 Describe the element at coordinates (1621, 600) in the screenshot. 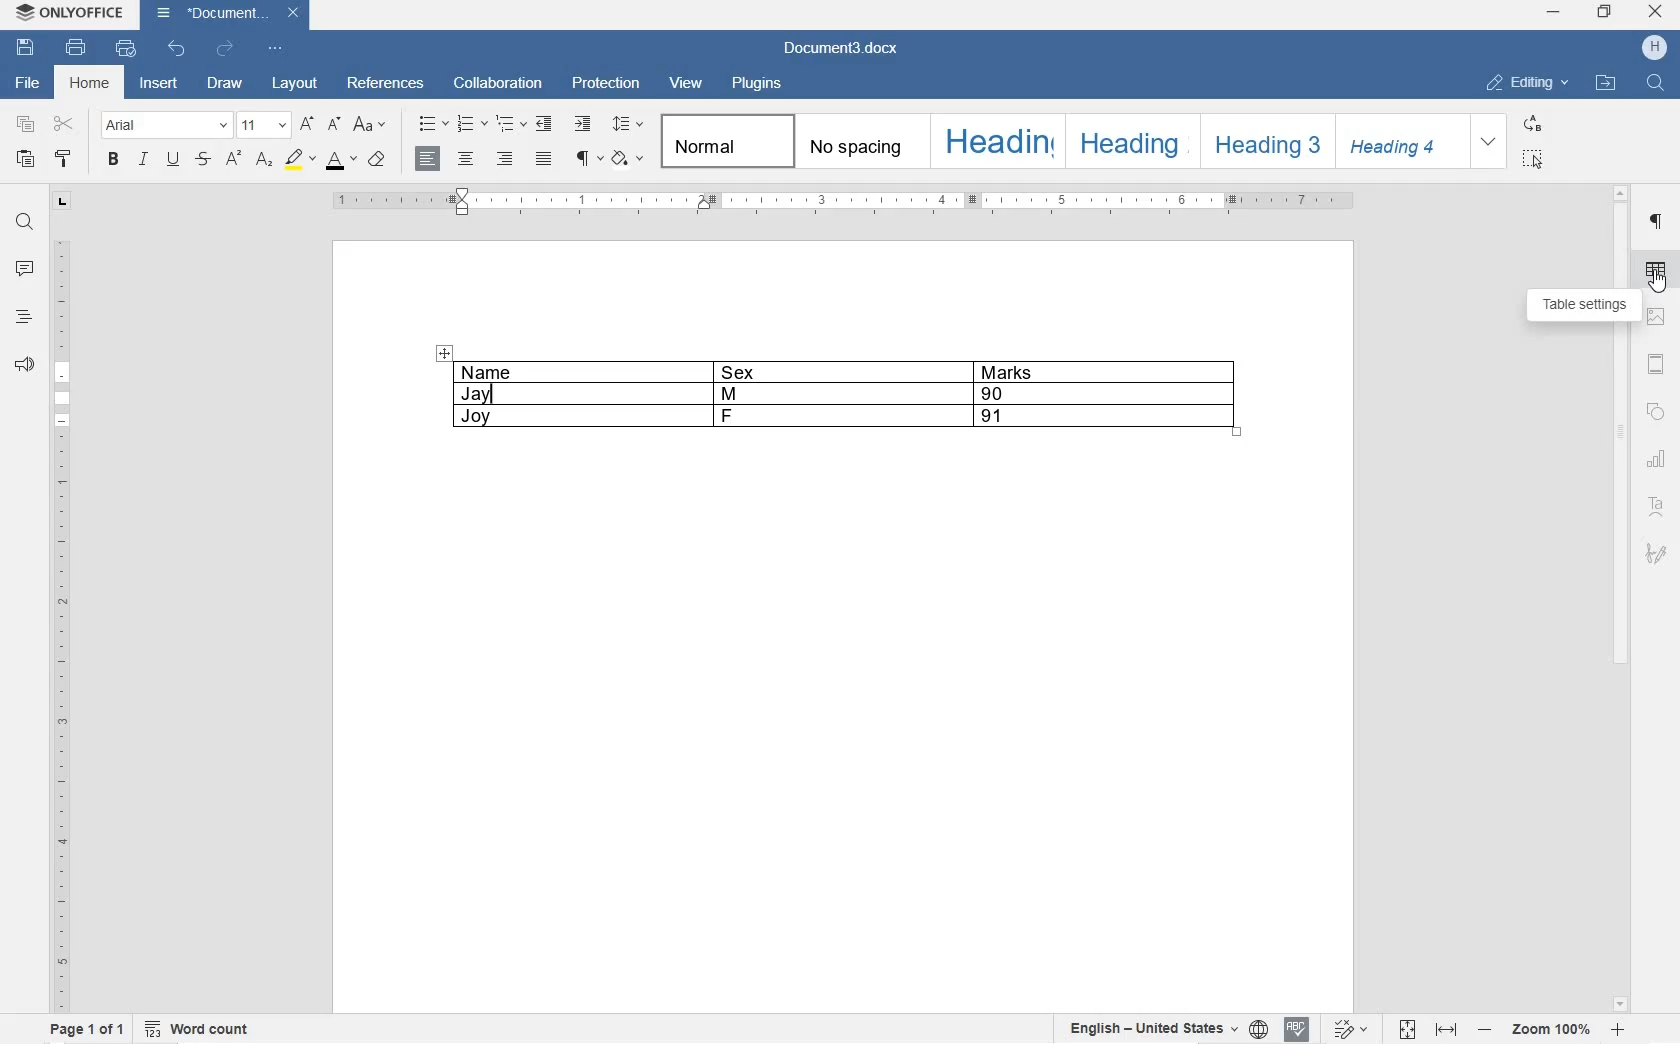

I see `RULER` at that location.